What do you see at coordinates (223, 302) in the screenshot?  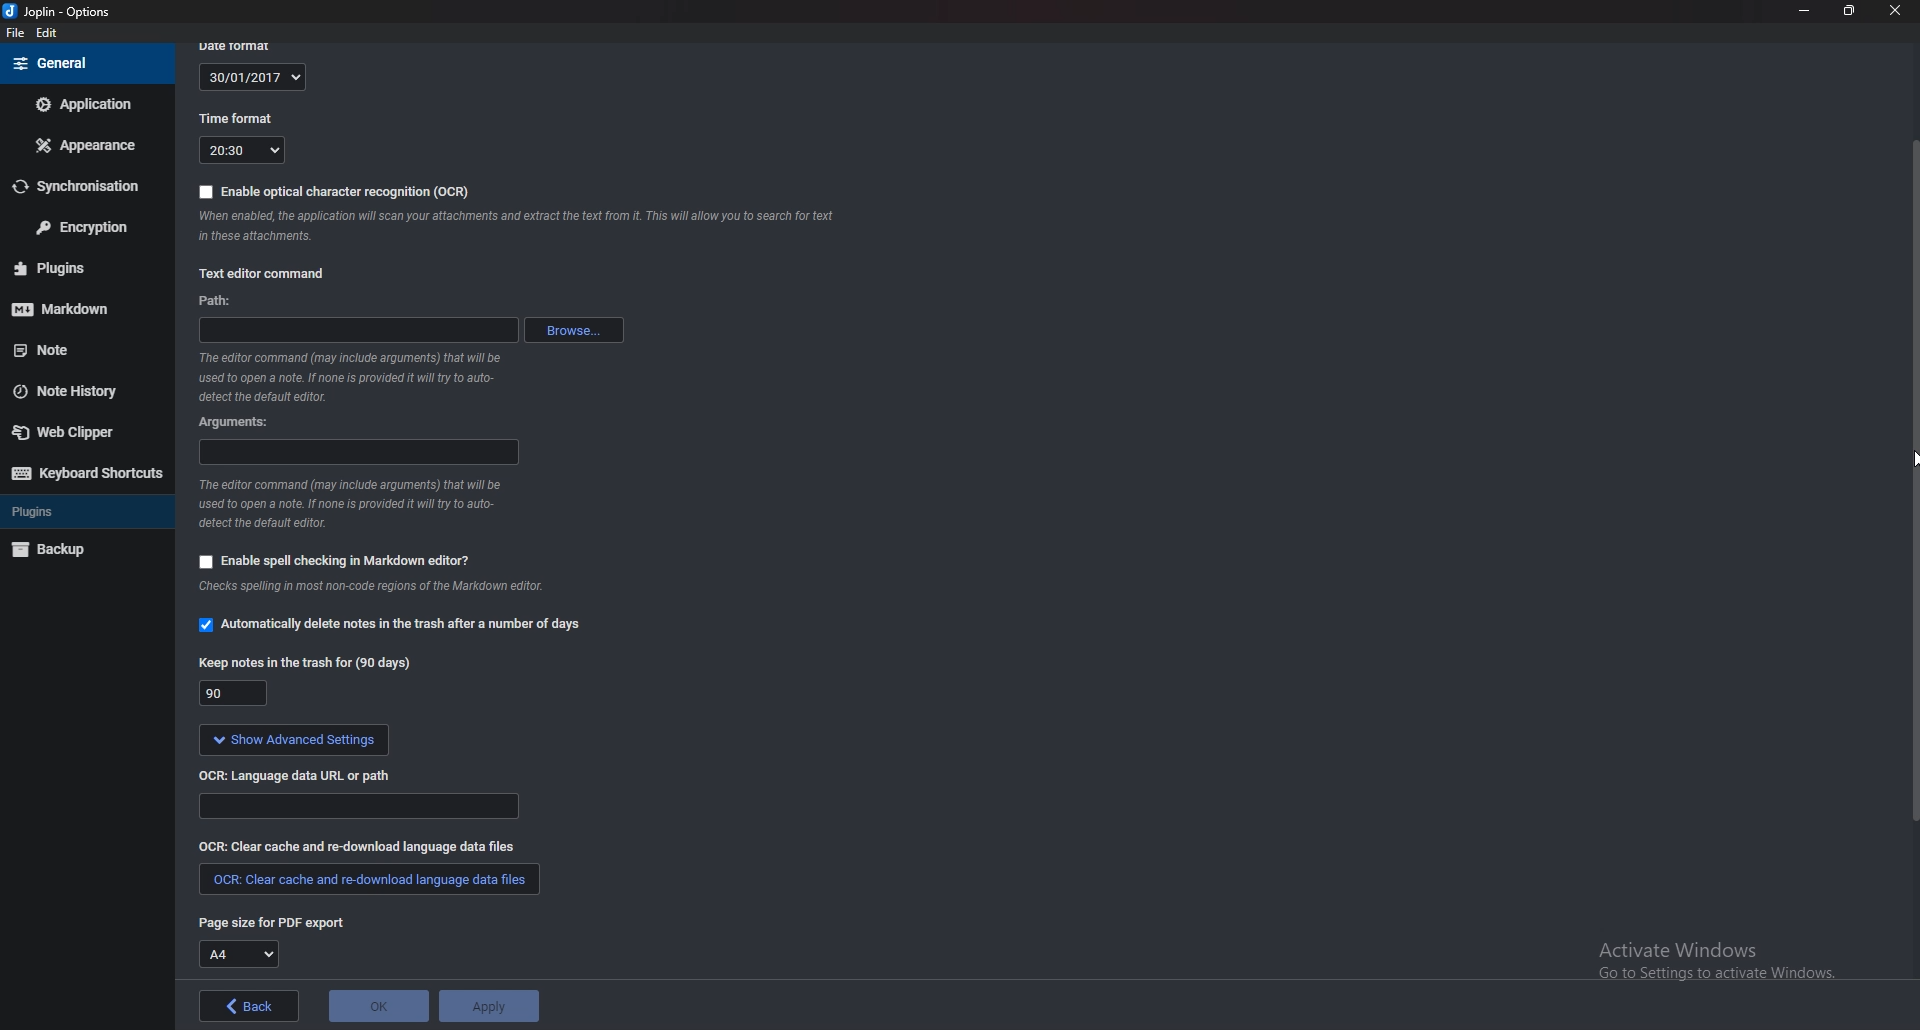 I see `path` at bounding box center [223, 302].